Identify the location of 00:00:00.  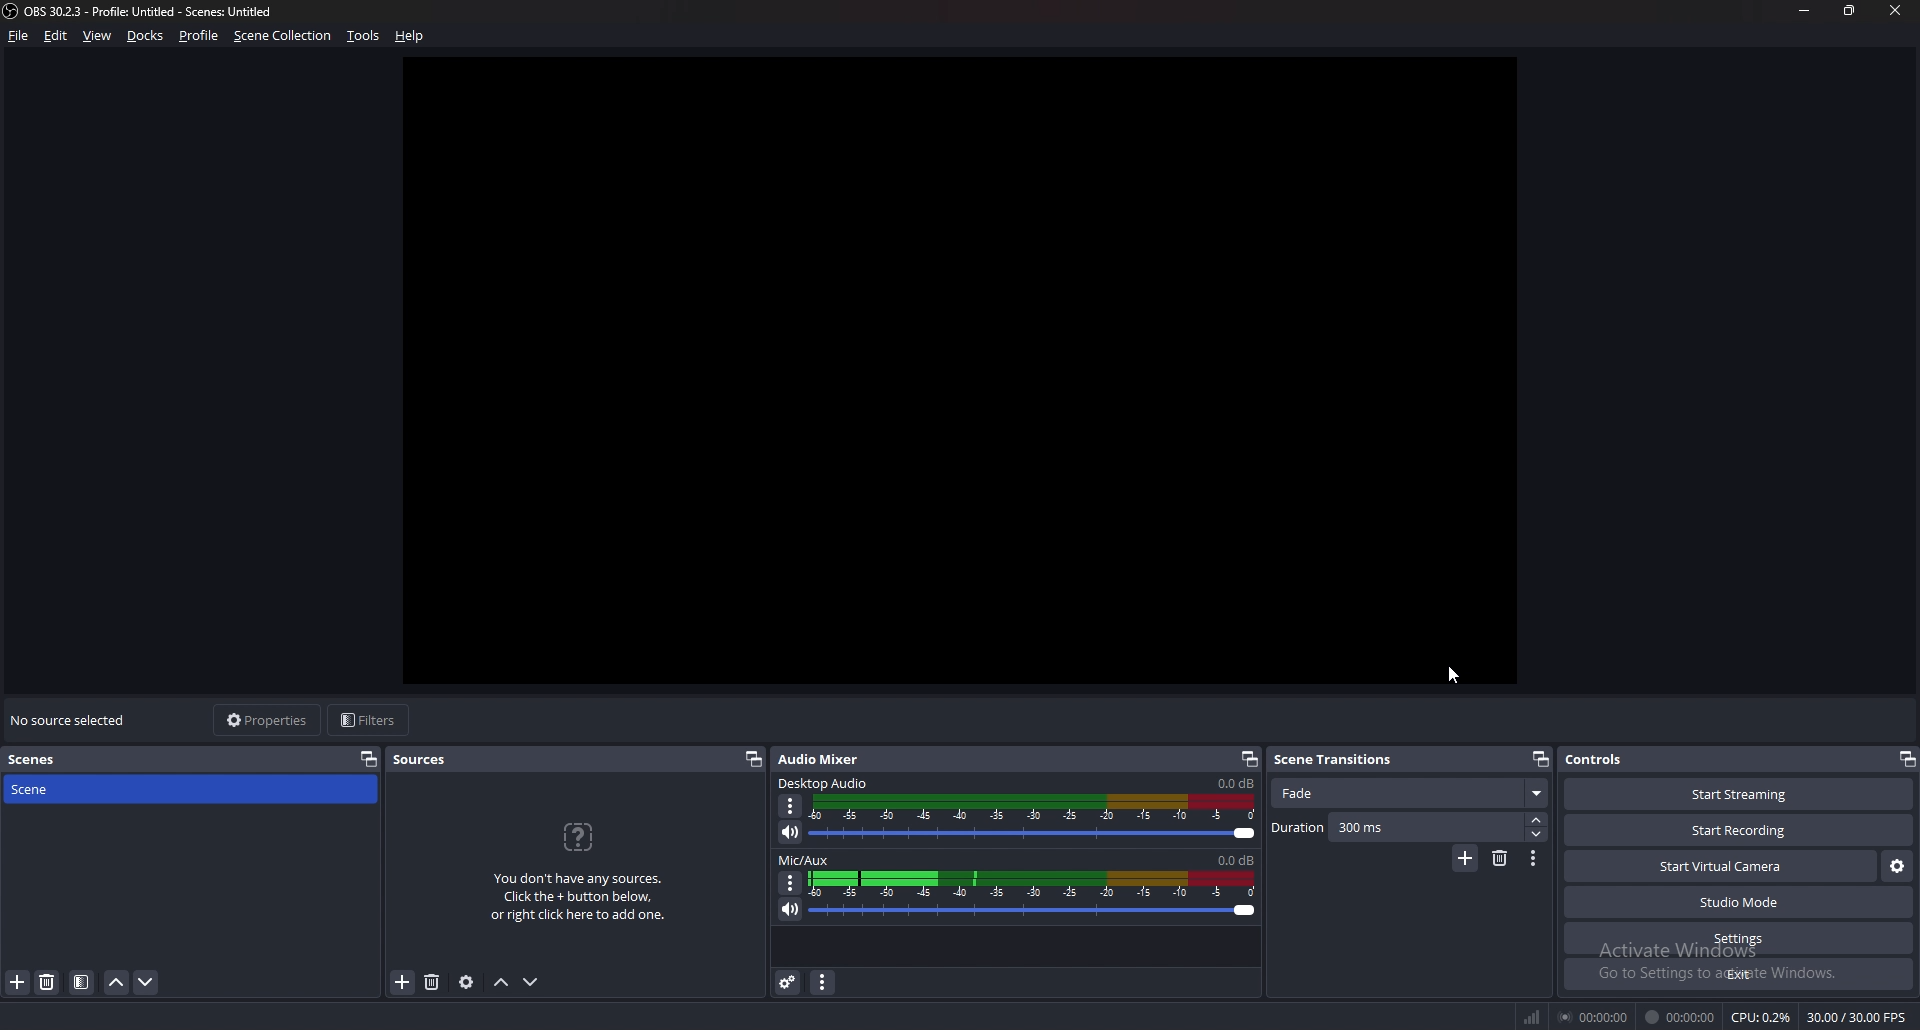
(1596, 1016).